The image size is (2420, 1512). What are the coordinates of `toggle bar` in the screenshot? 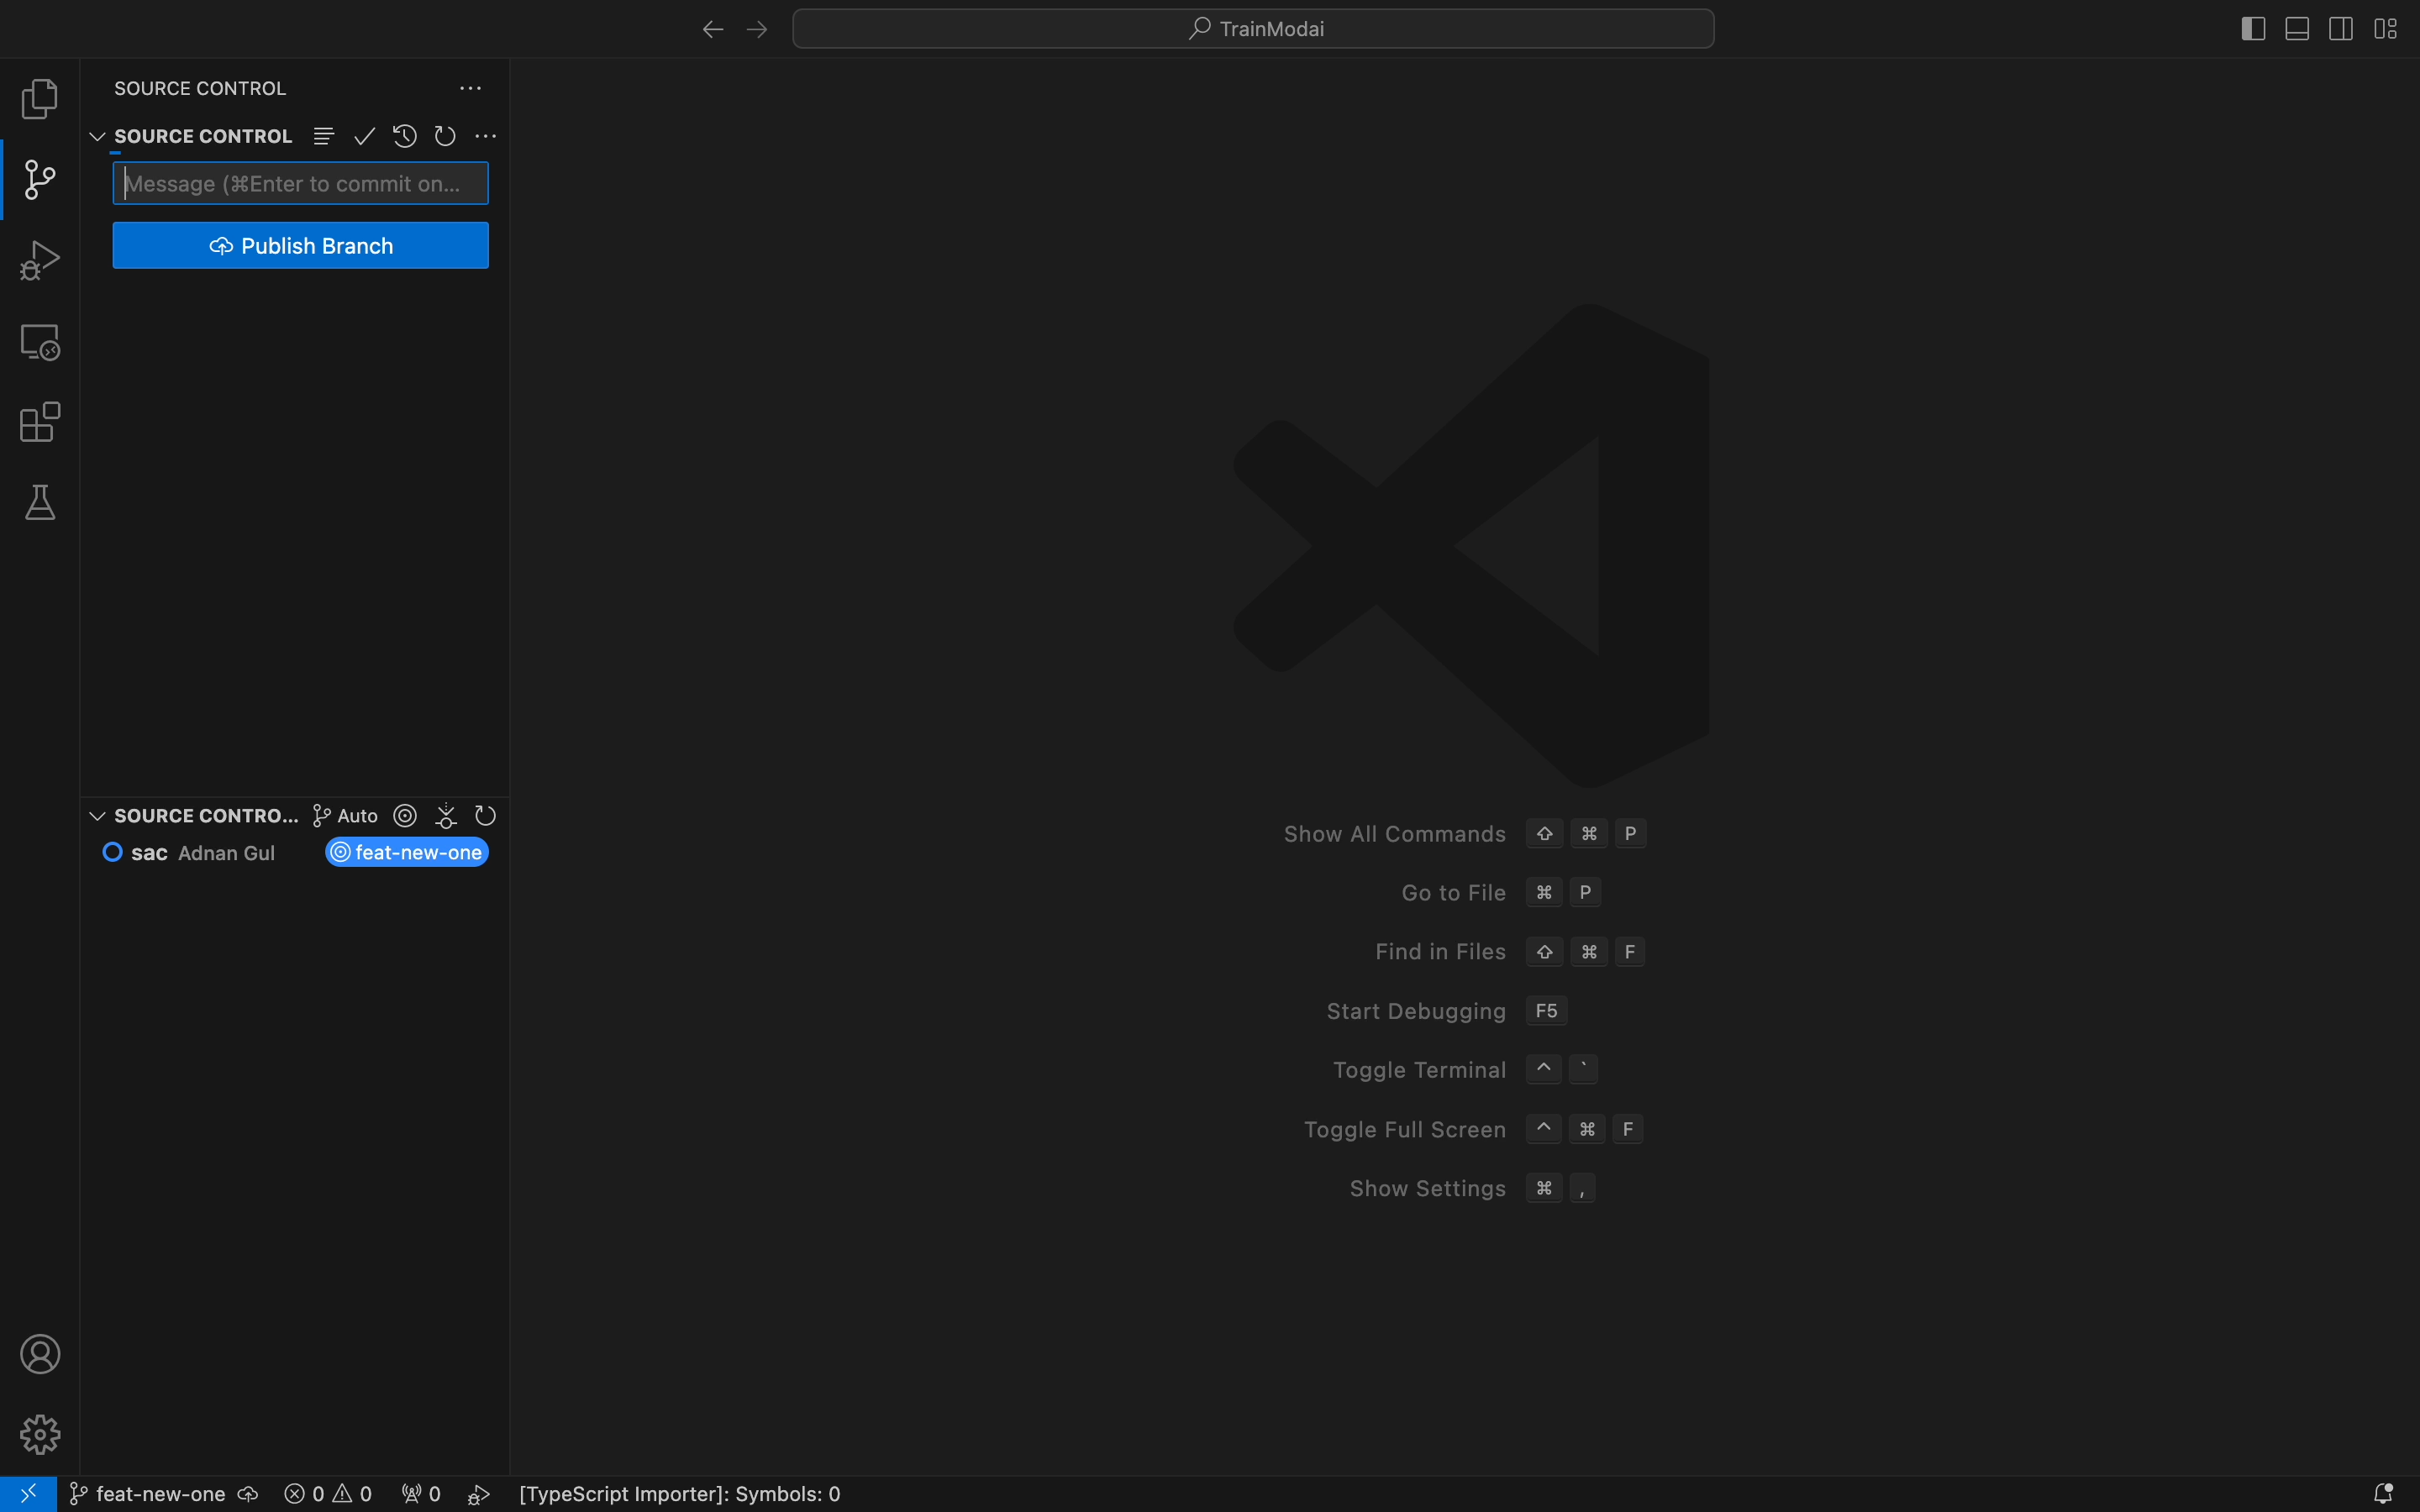 It's located at (2244, 24).